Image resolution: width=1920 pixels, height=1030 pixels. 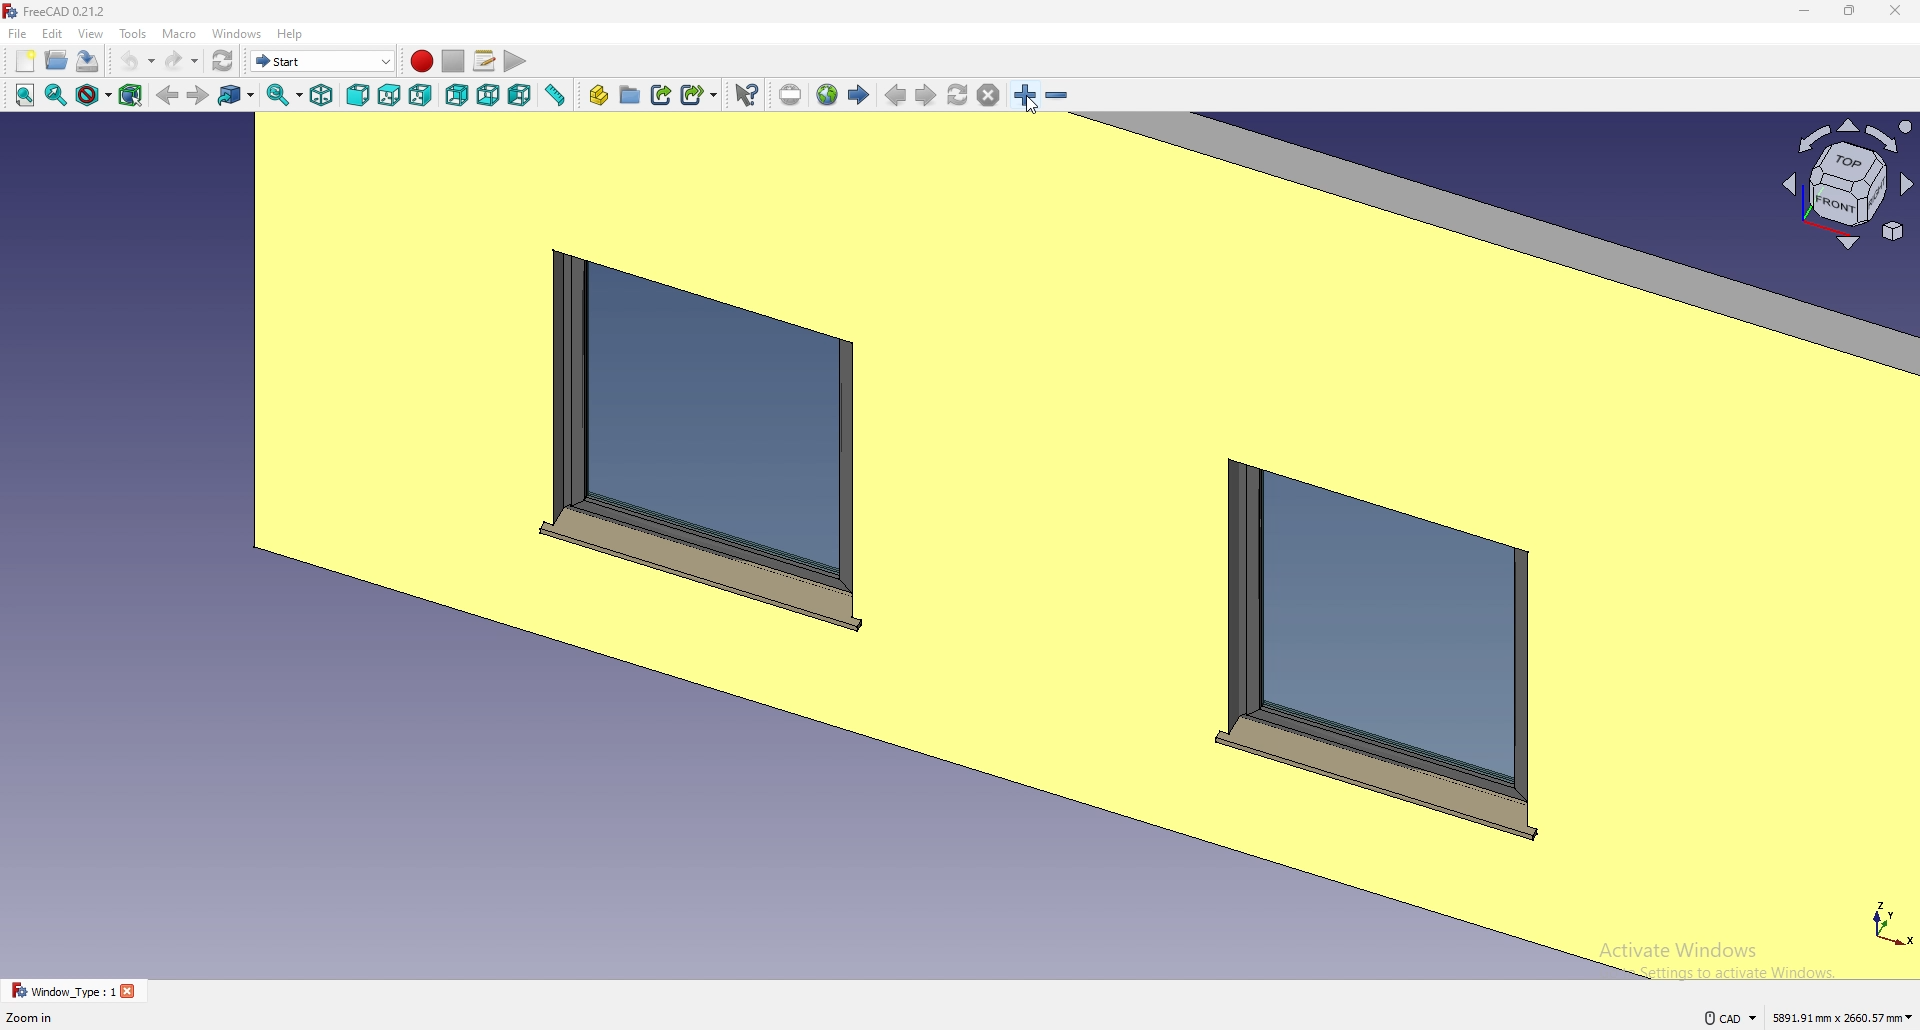 What do you see at coordinates (53, 11) in the screenshot?
I see `freeCAD` at bounding box center [53, 11].